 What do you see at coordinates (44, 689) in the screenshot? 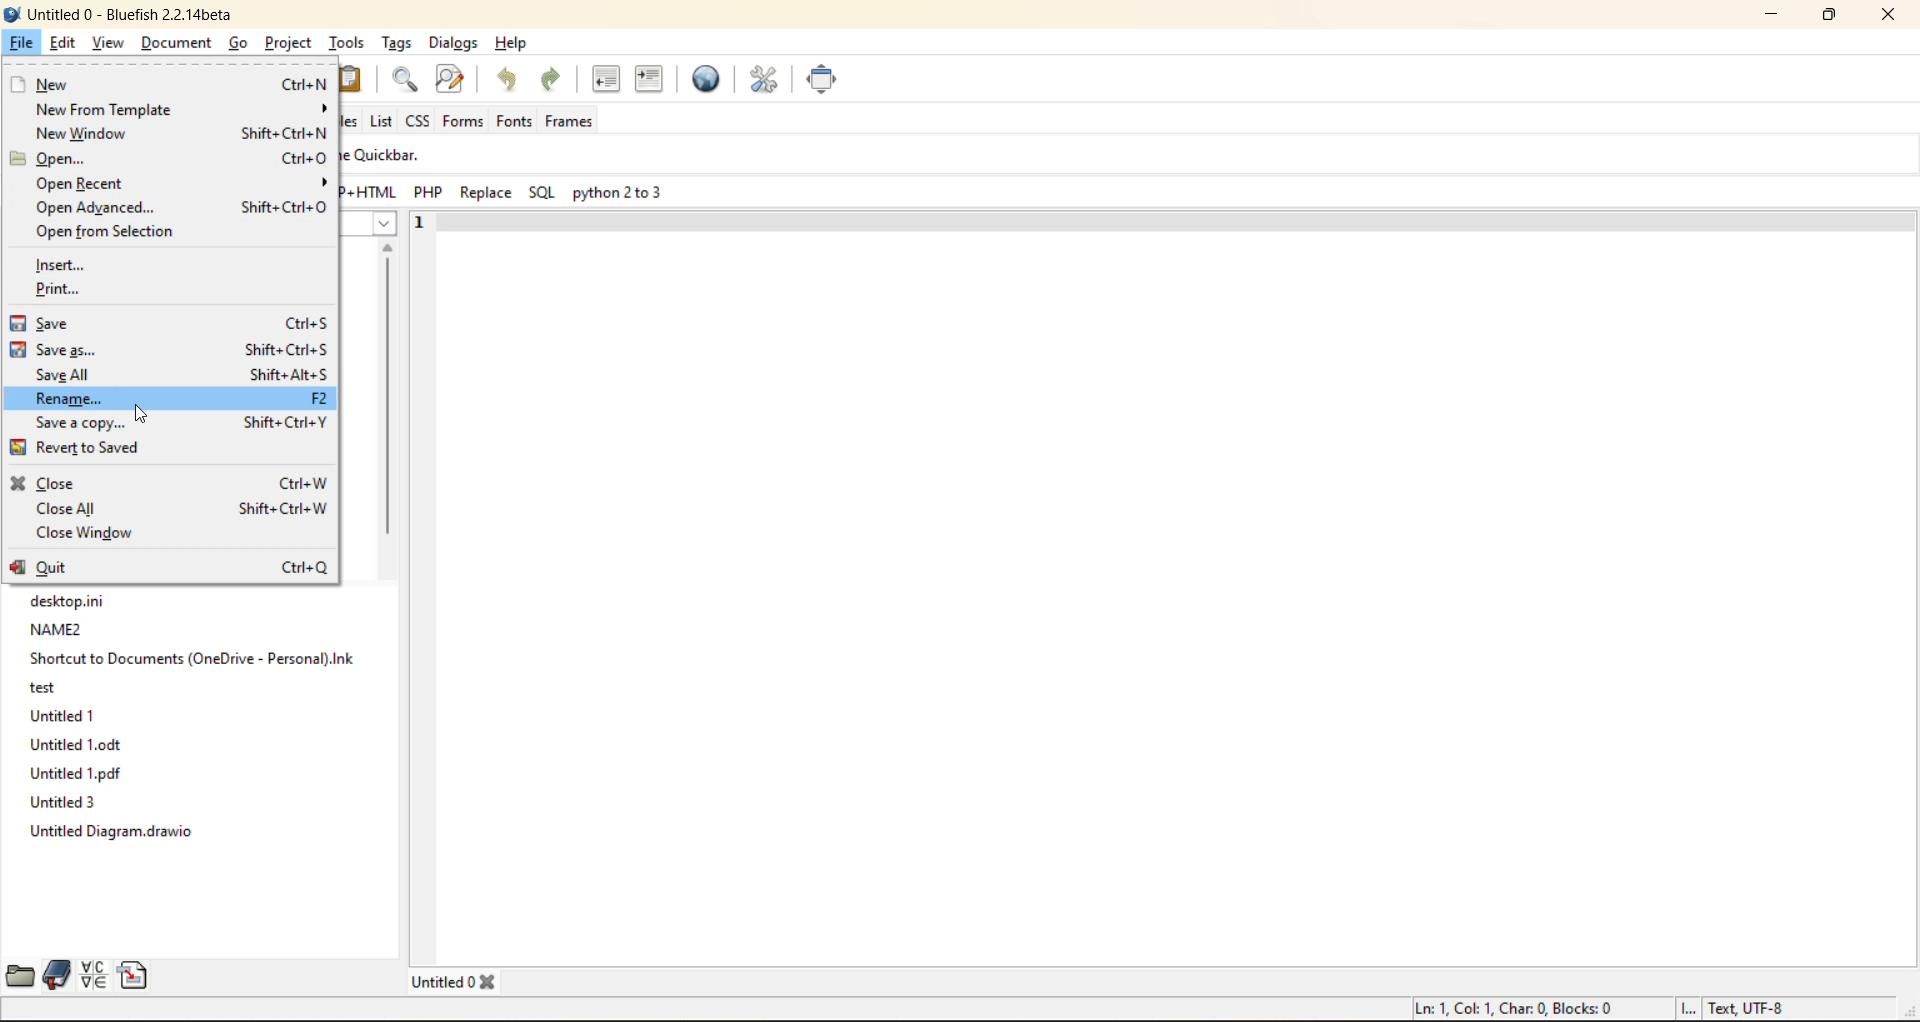
I see `test` at bounding box center [44, 689].